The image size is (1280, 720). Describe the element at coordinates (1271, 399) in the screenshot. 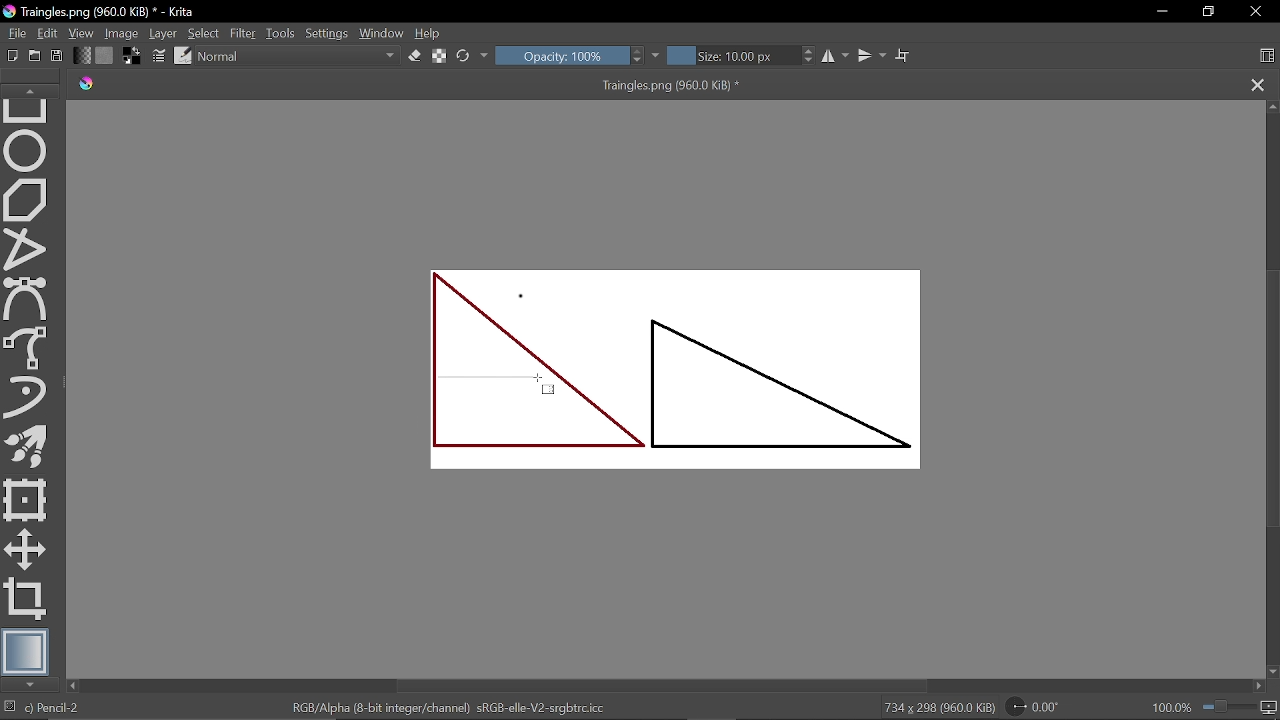

I see `Vertical scrollbar` at that location.